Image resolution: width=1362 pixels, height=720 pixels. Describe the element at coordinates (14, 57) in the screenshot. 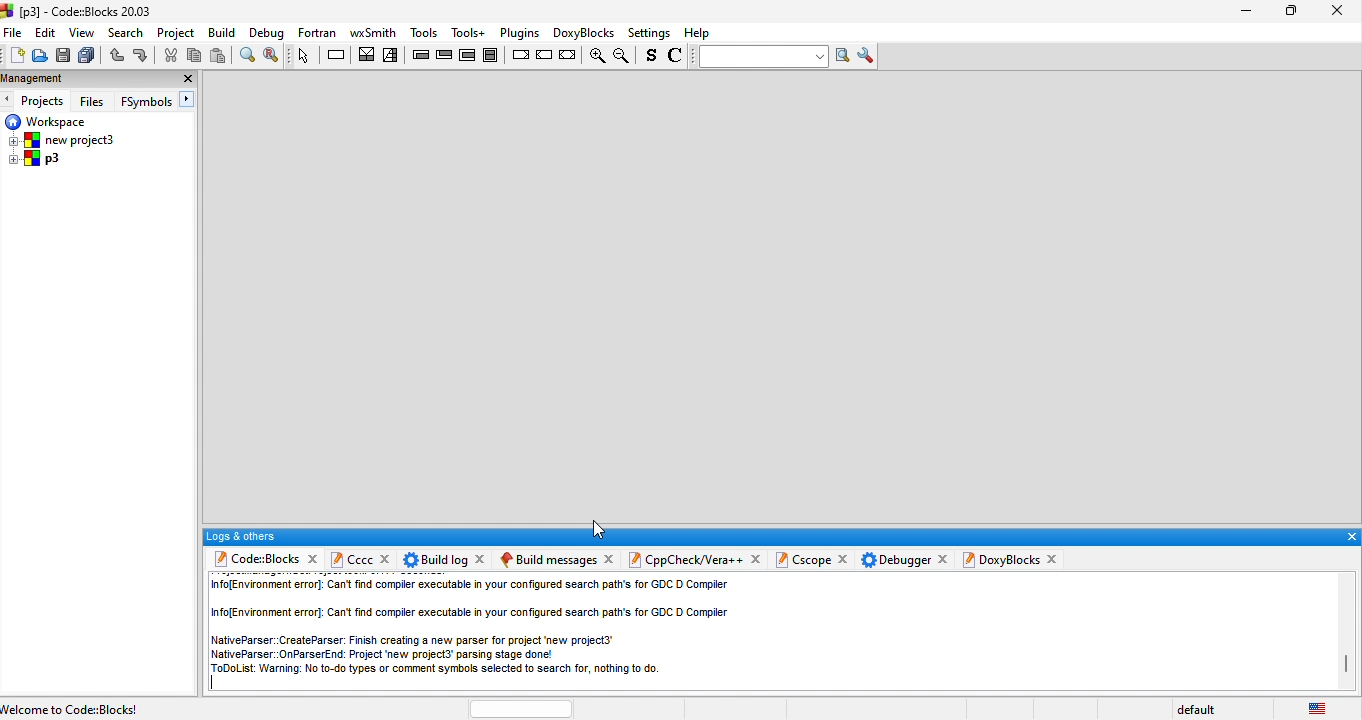

I see `new` at that location.